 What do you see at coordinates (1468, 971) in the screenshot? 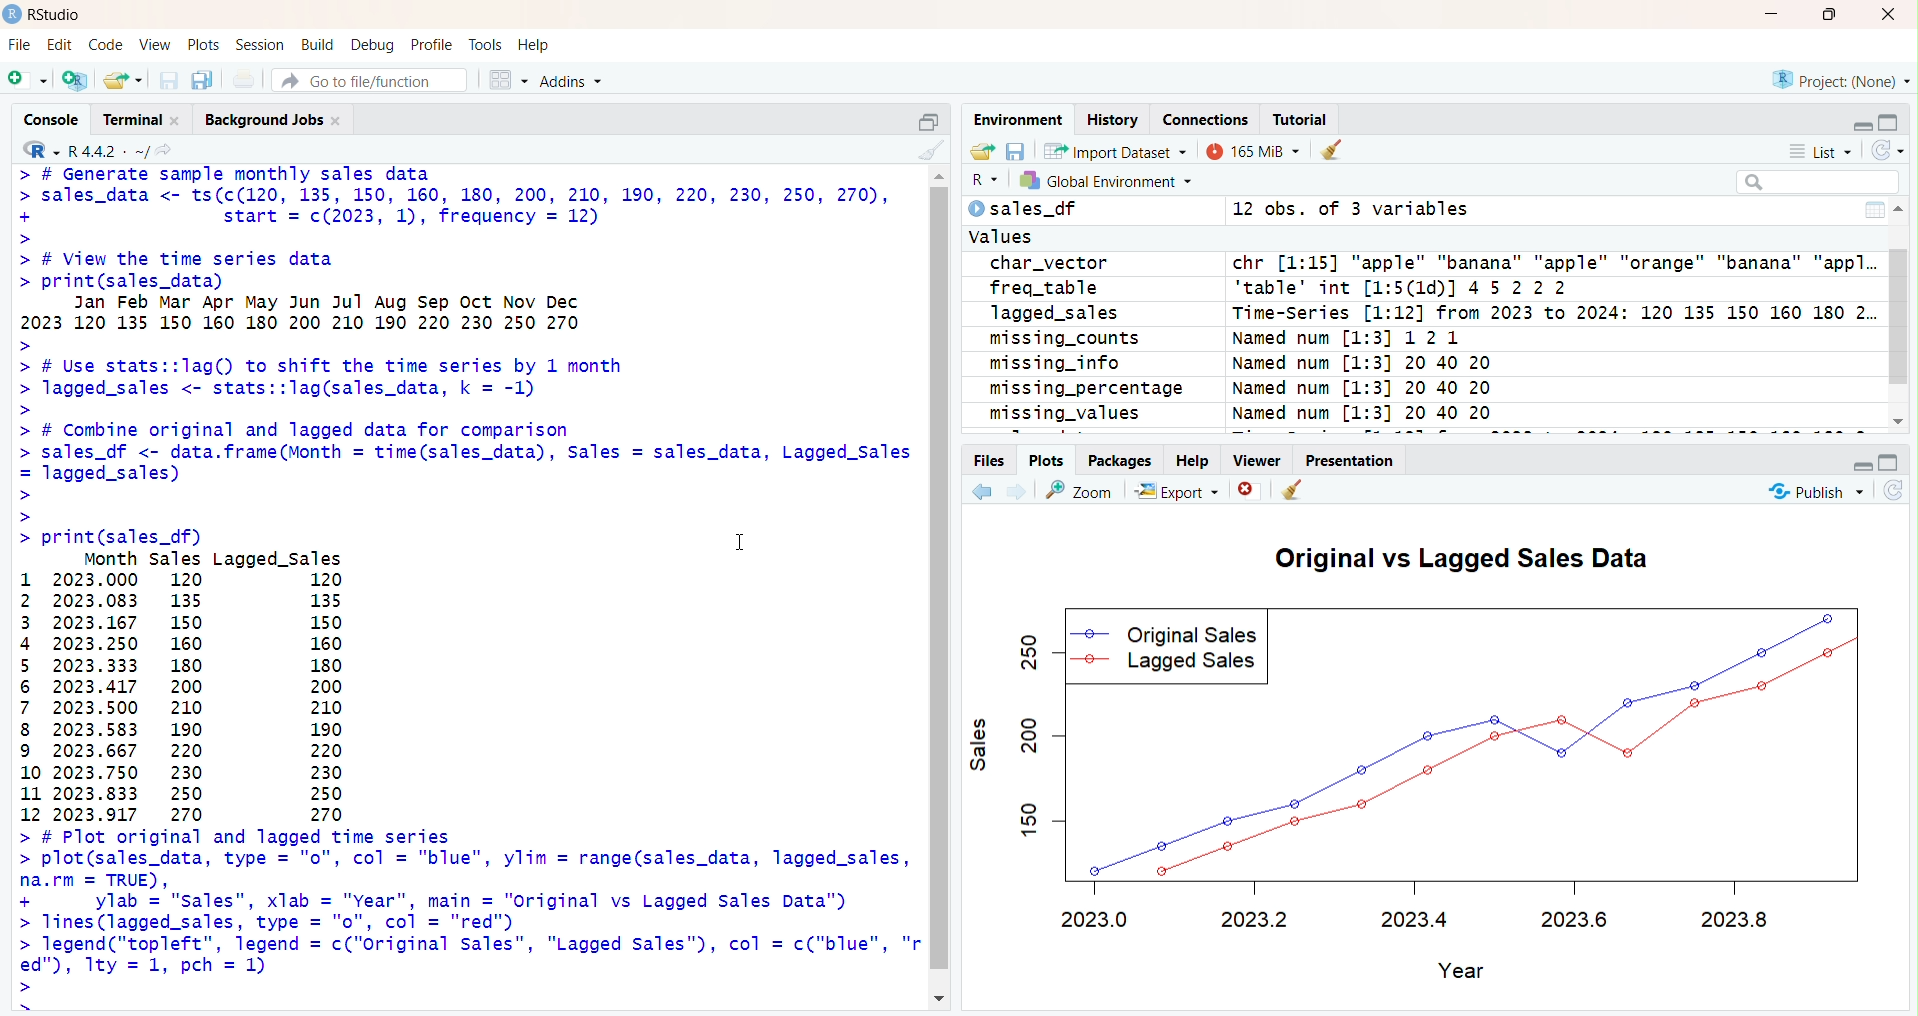
I see `Year` at bounding box center [1468, 971].